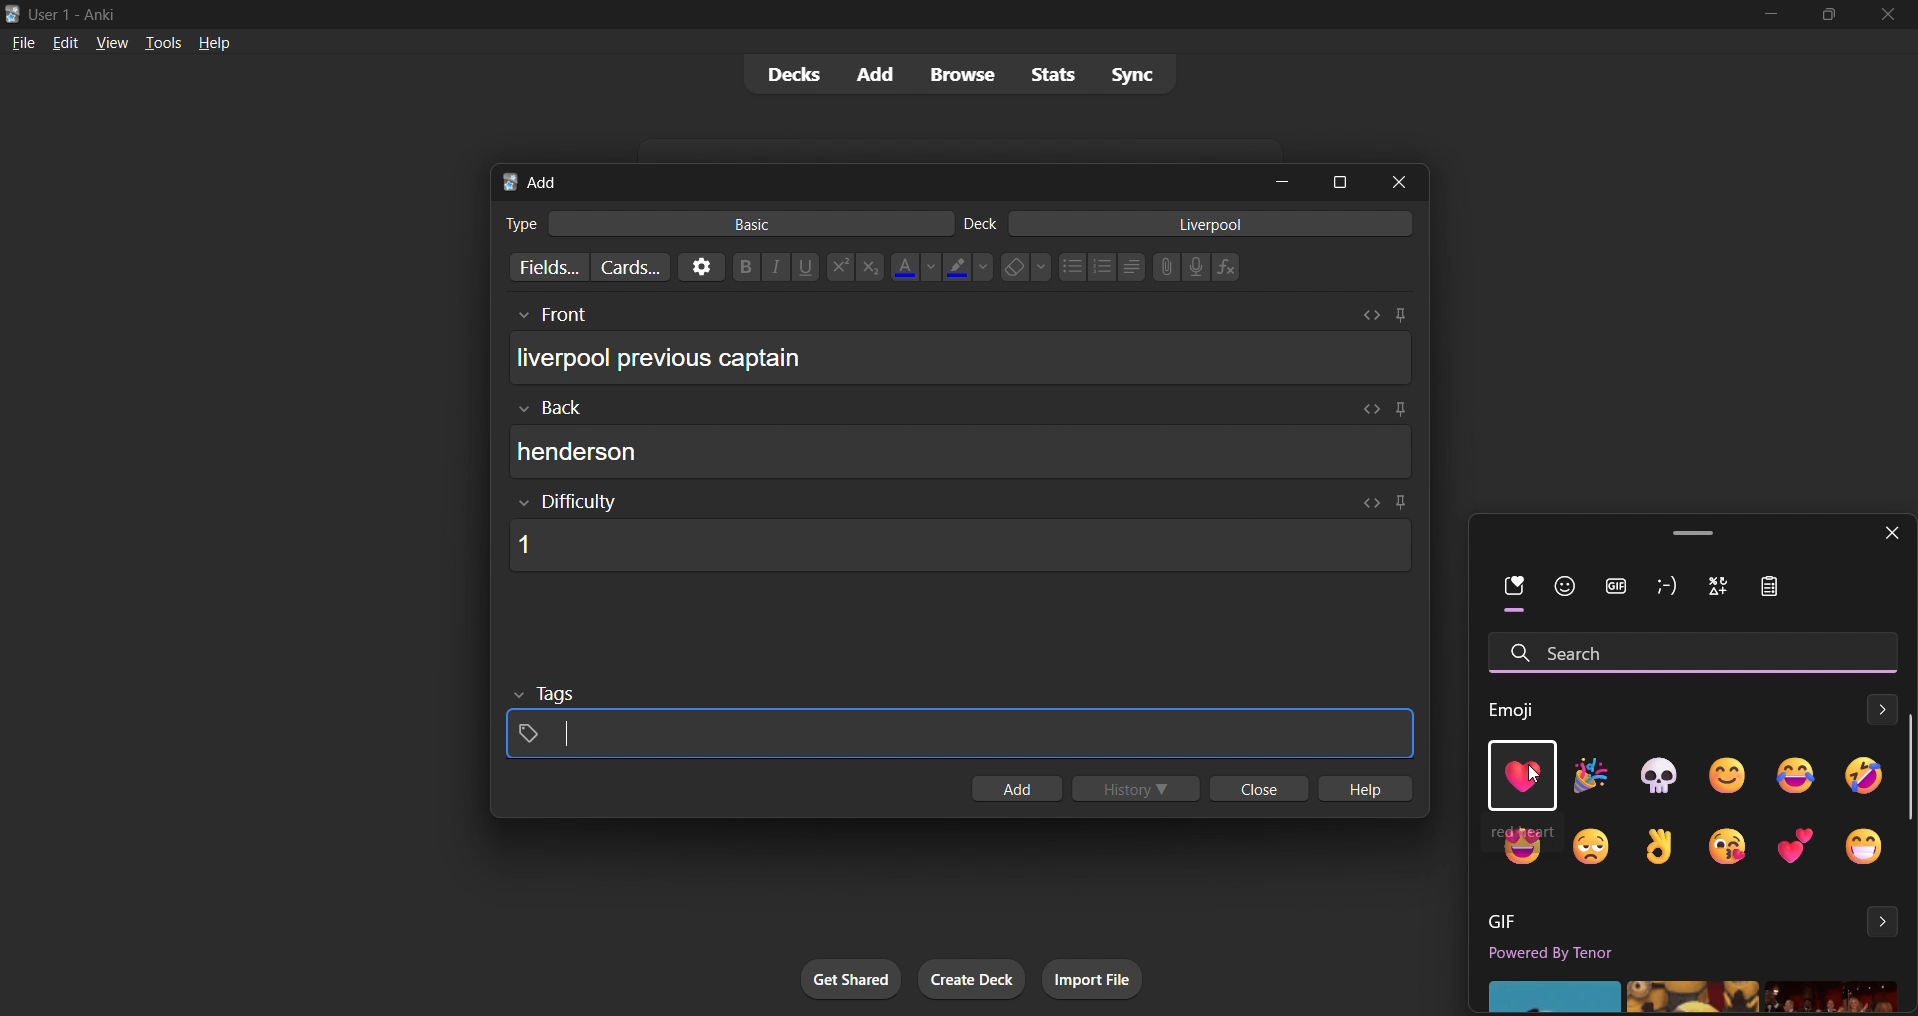 Image resolution: width=1918 pixels, height=1016 pixels. I want to click on emoji, so click(1868, 847).